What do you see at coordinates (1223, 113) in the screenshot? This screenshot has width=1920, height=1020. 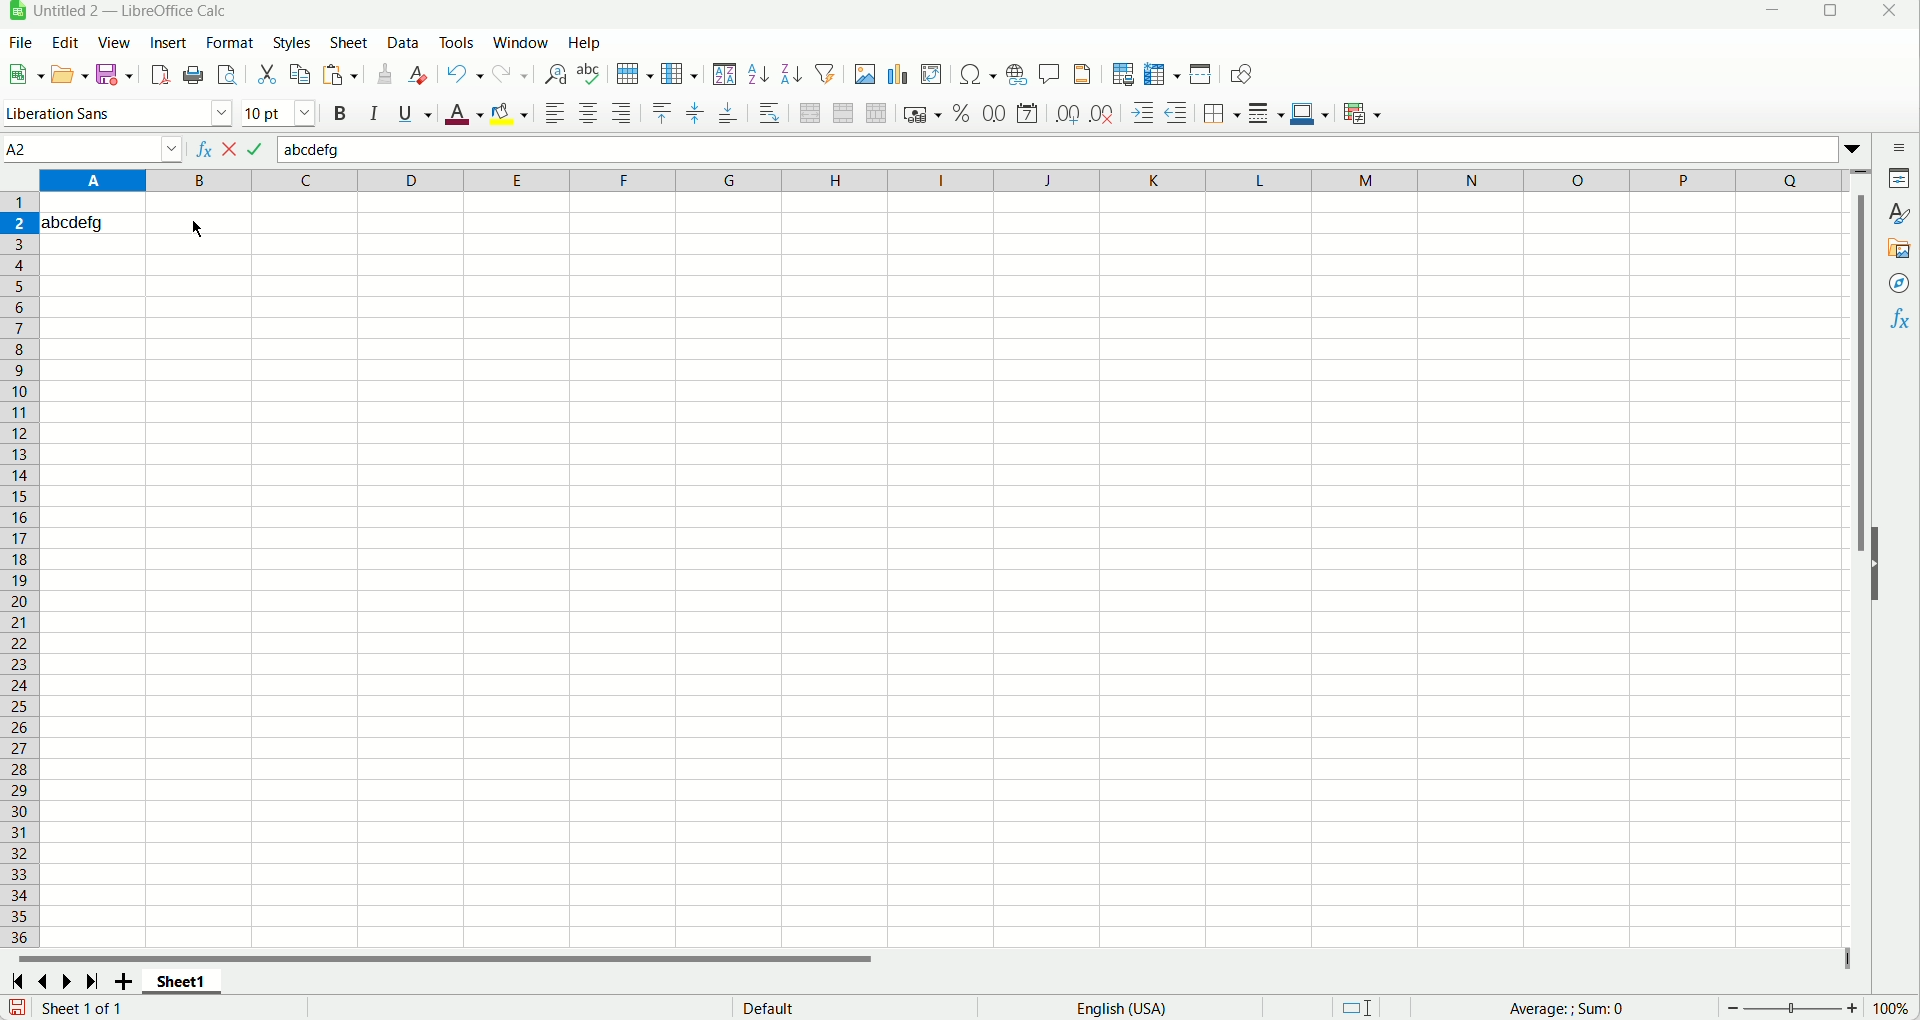 I see `border` at bounding box center [1223, 113].